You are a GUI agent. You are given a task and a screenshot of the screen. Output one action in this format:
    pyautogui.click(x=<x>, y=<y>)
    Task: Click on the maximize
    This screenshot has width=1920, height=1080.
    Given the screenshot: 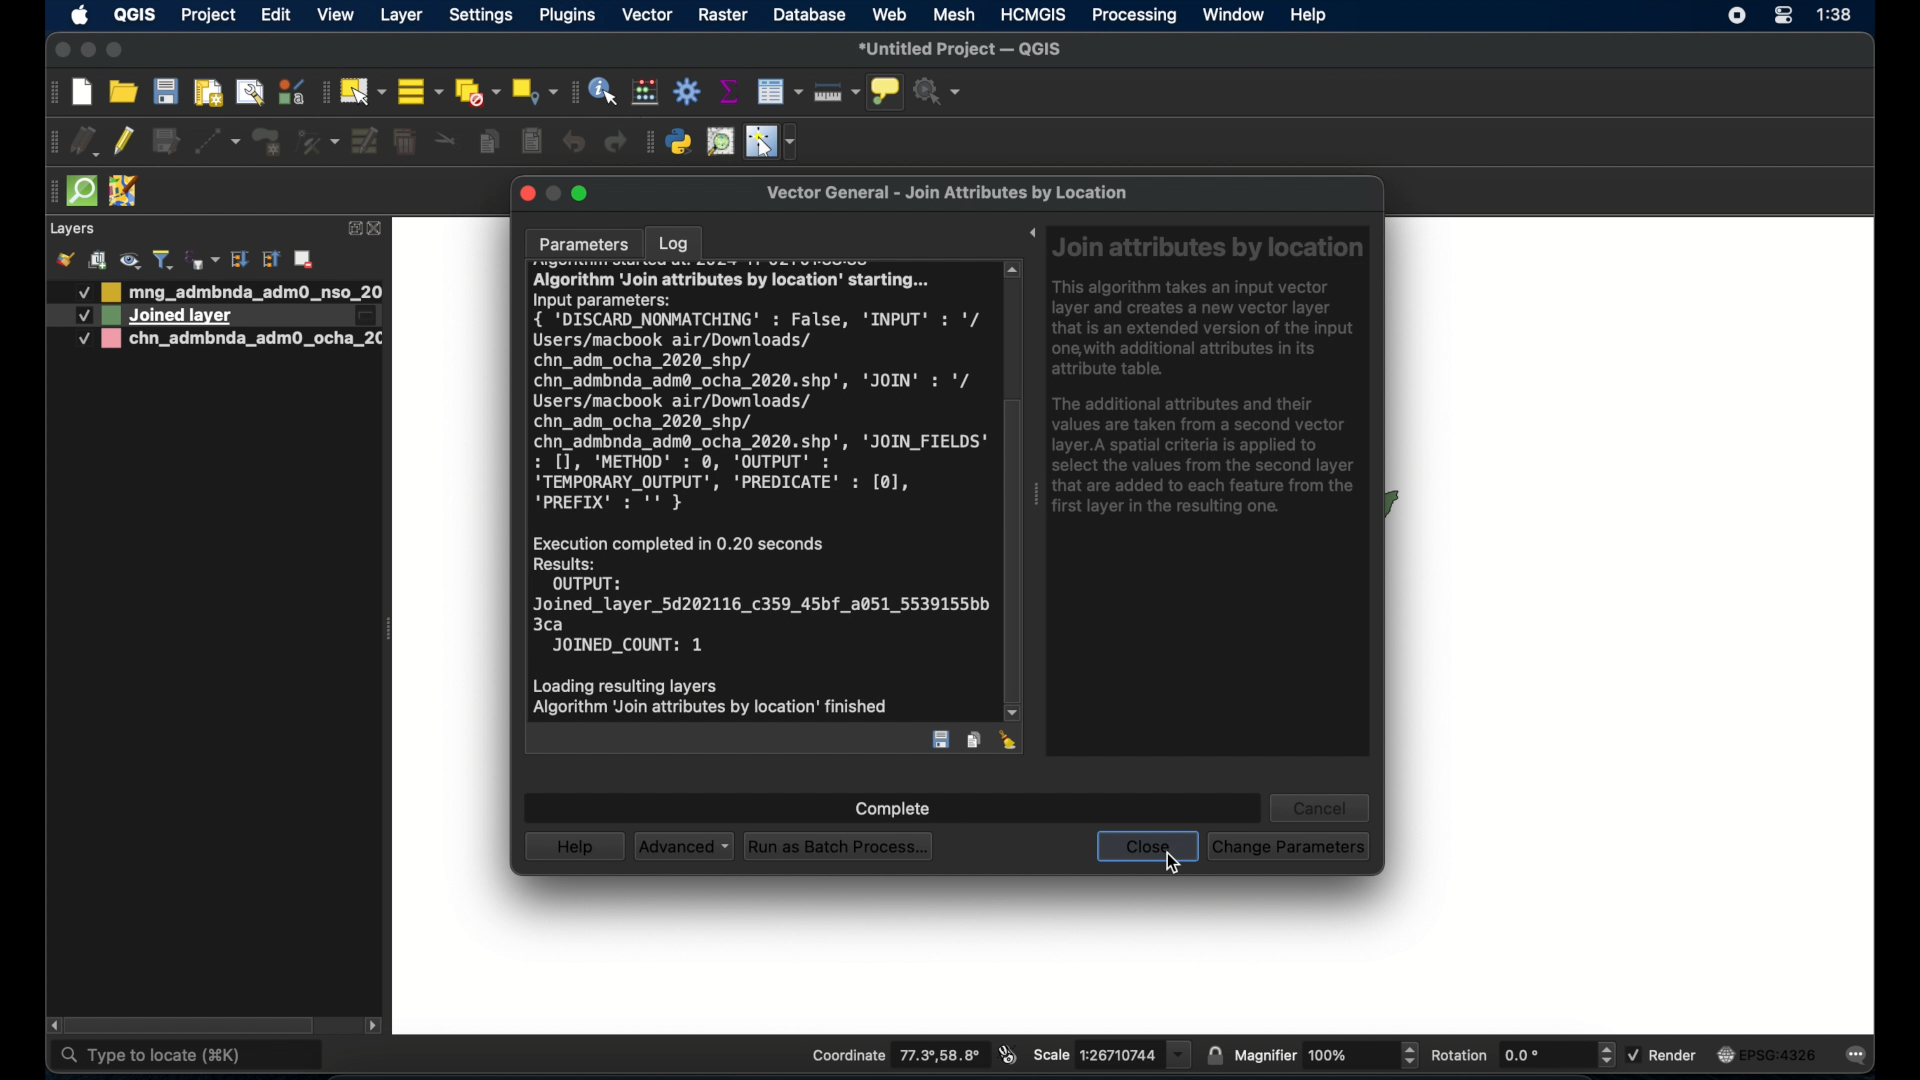 What is the action you would take?
    pyautogui.click(x=583, y=195)
    